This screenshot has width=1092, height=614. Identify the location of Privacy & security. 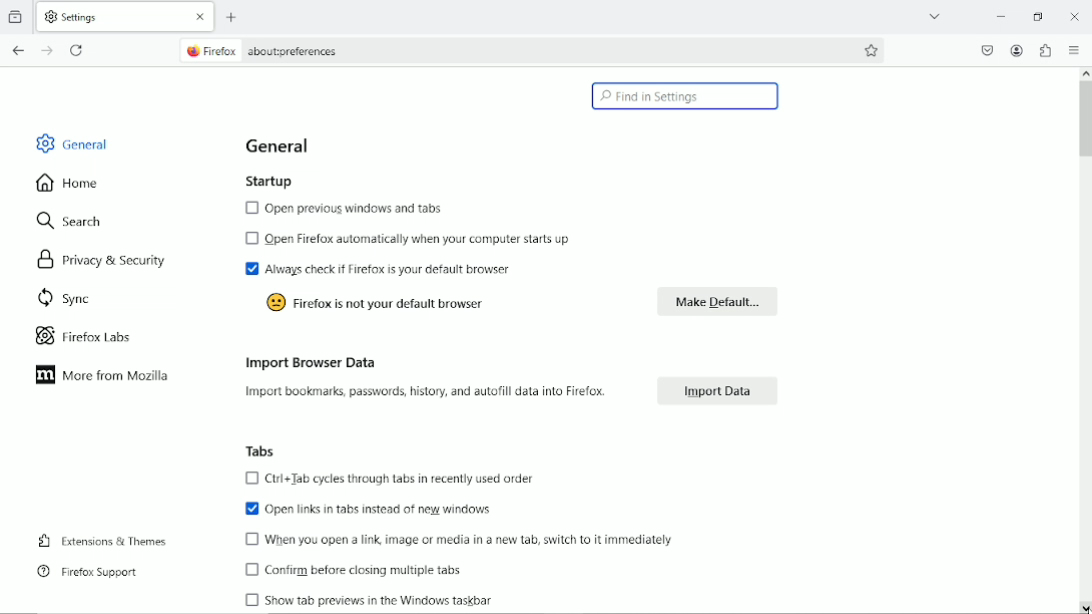
(96, 260).